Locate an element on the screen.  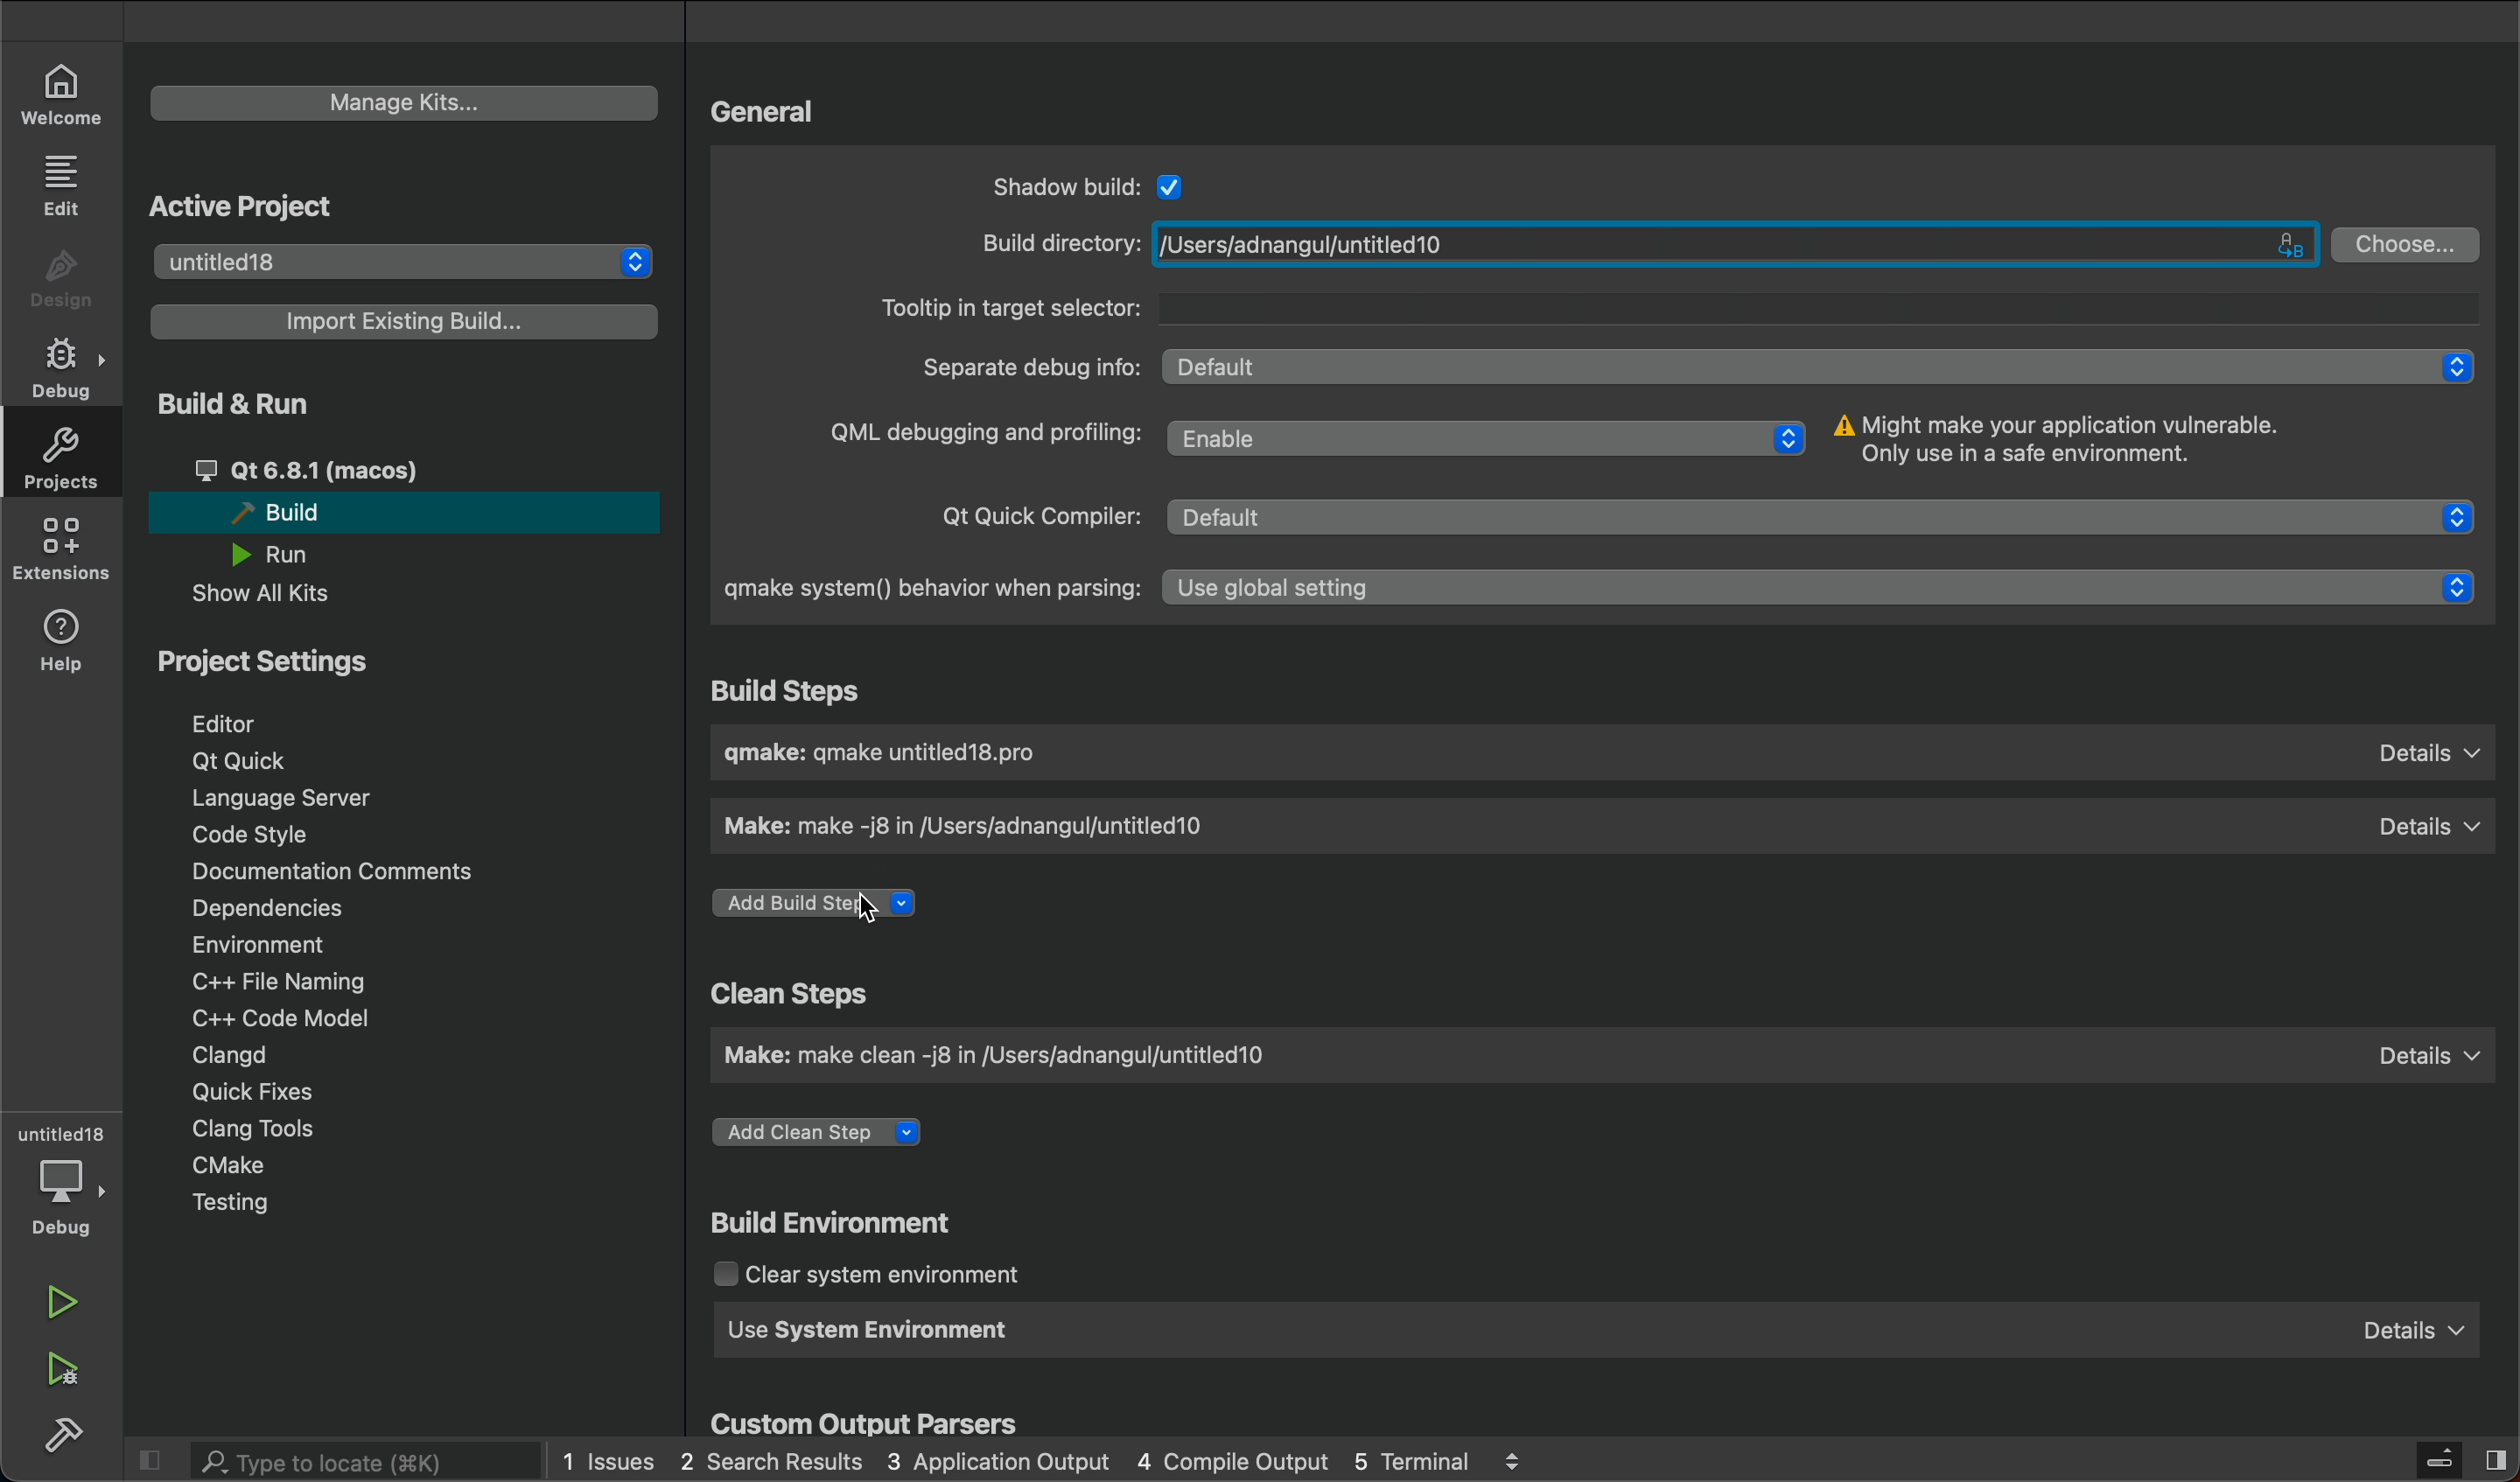
Clangd is located at coordinates (237, 1057).